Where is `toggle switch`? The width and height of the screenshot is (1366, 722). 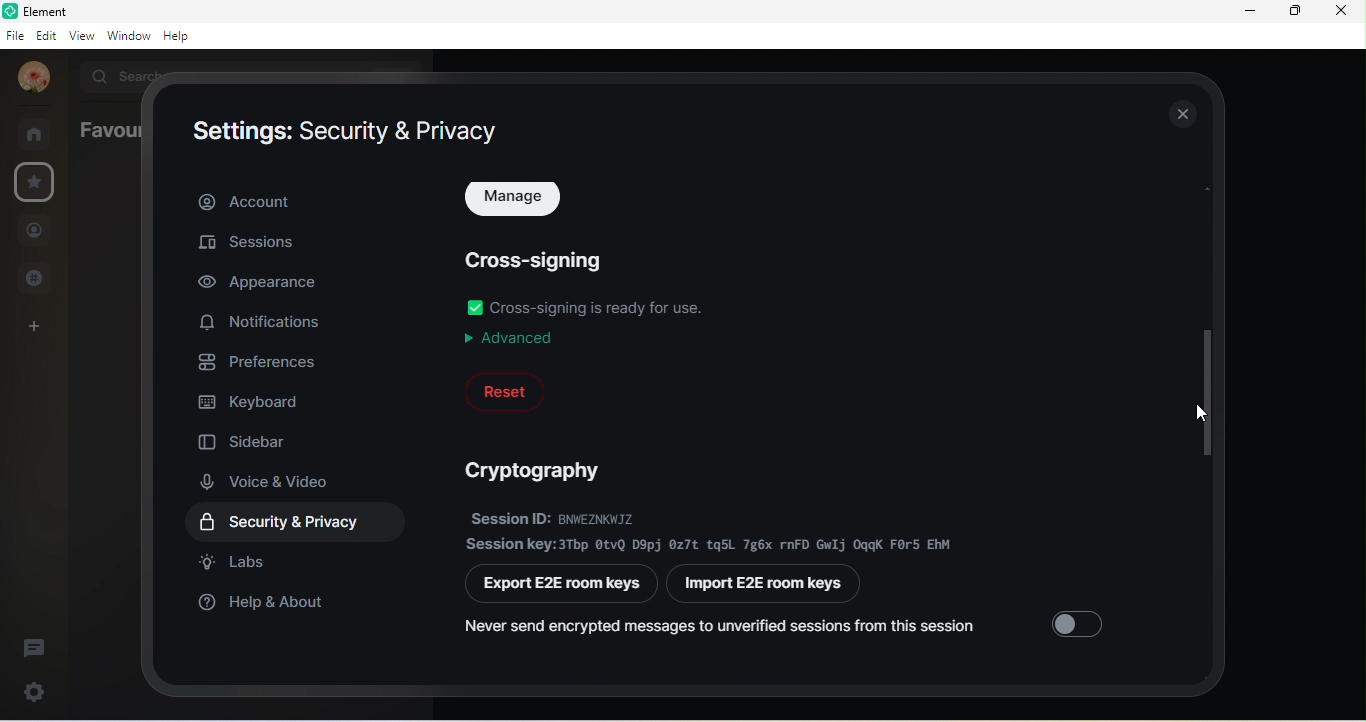
toggle switch is located at coordinates (1081, 620).